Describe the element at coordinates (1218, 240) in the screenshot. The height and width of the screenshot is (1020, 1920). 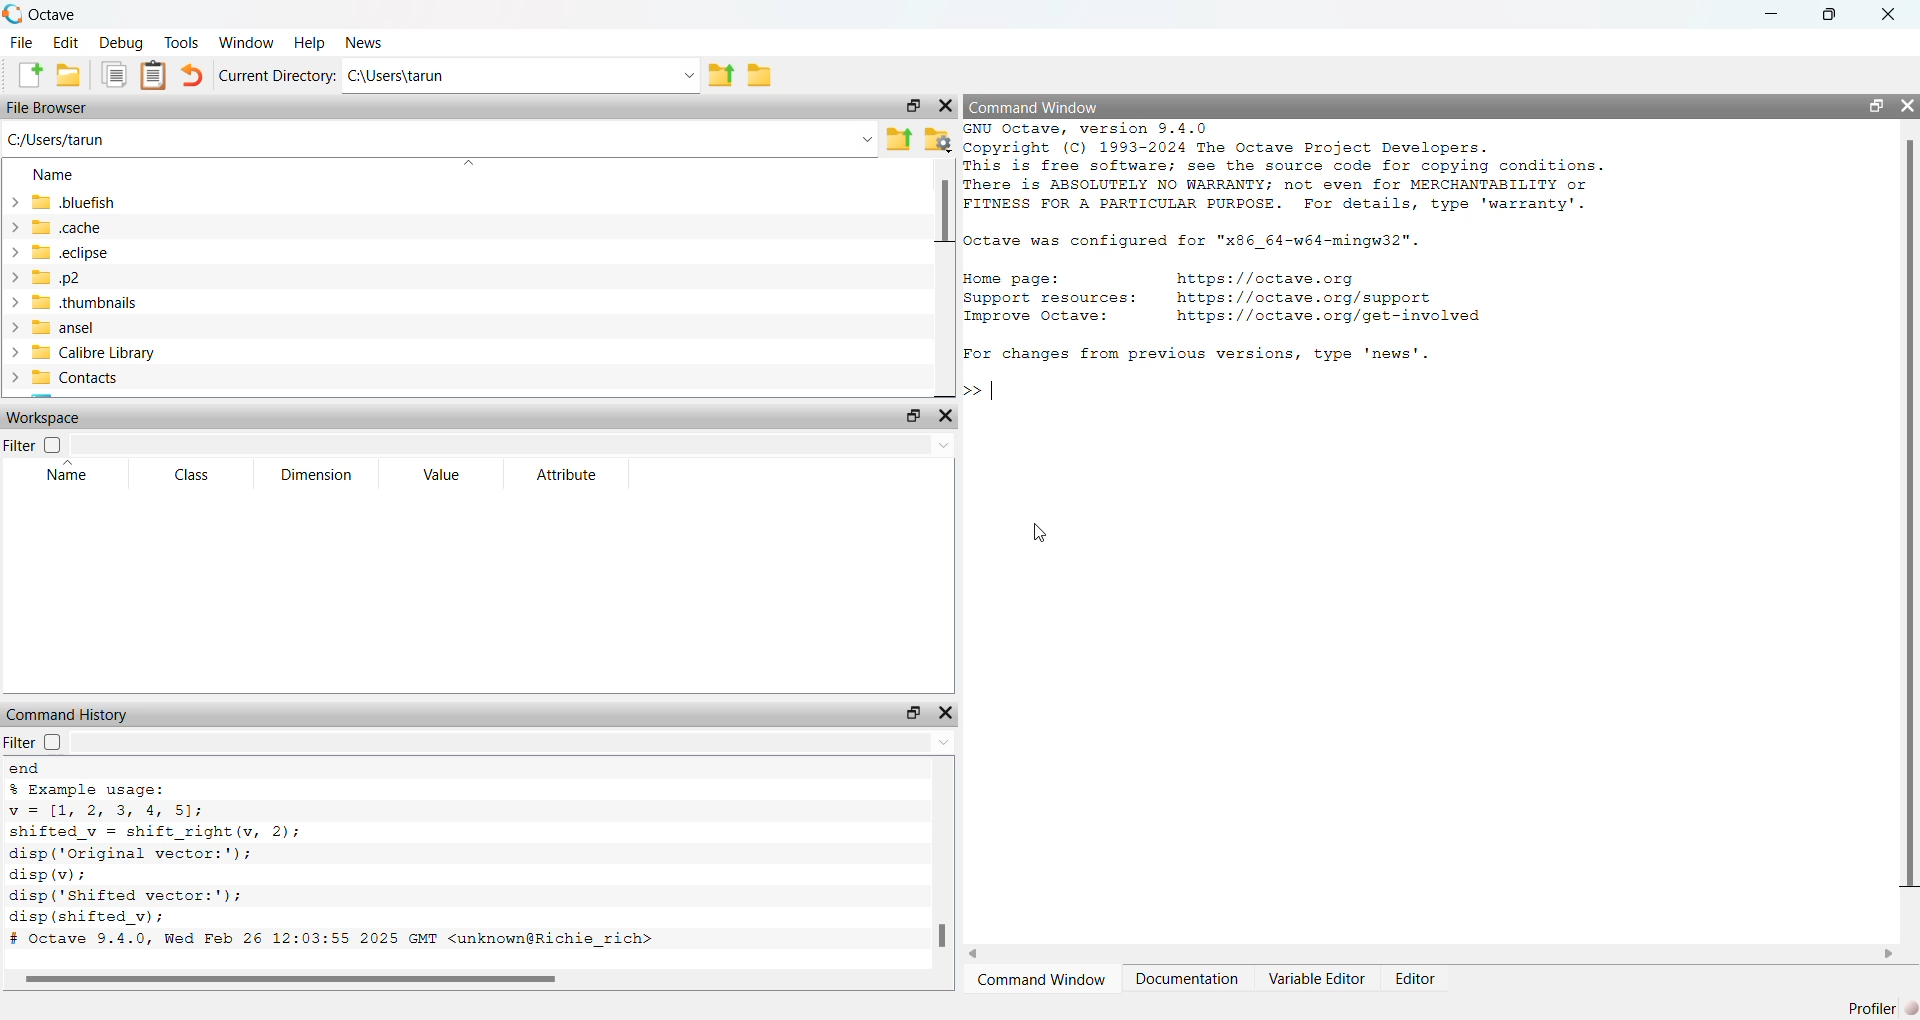
I see `detail of octave configuration` at that location.